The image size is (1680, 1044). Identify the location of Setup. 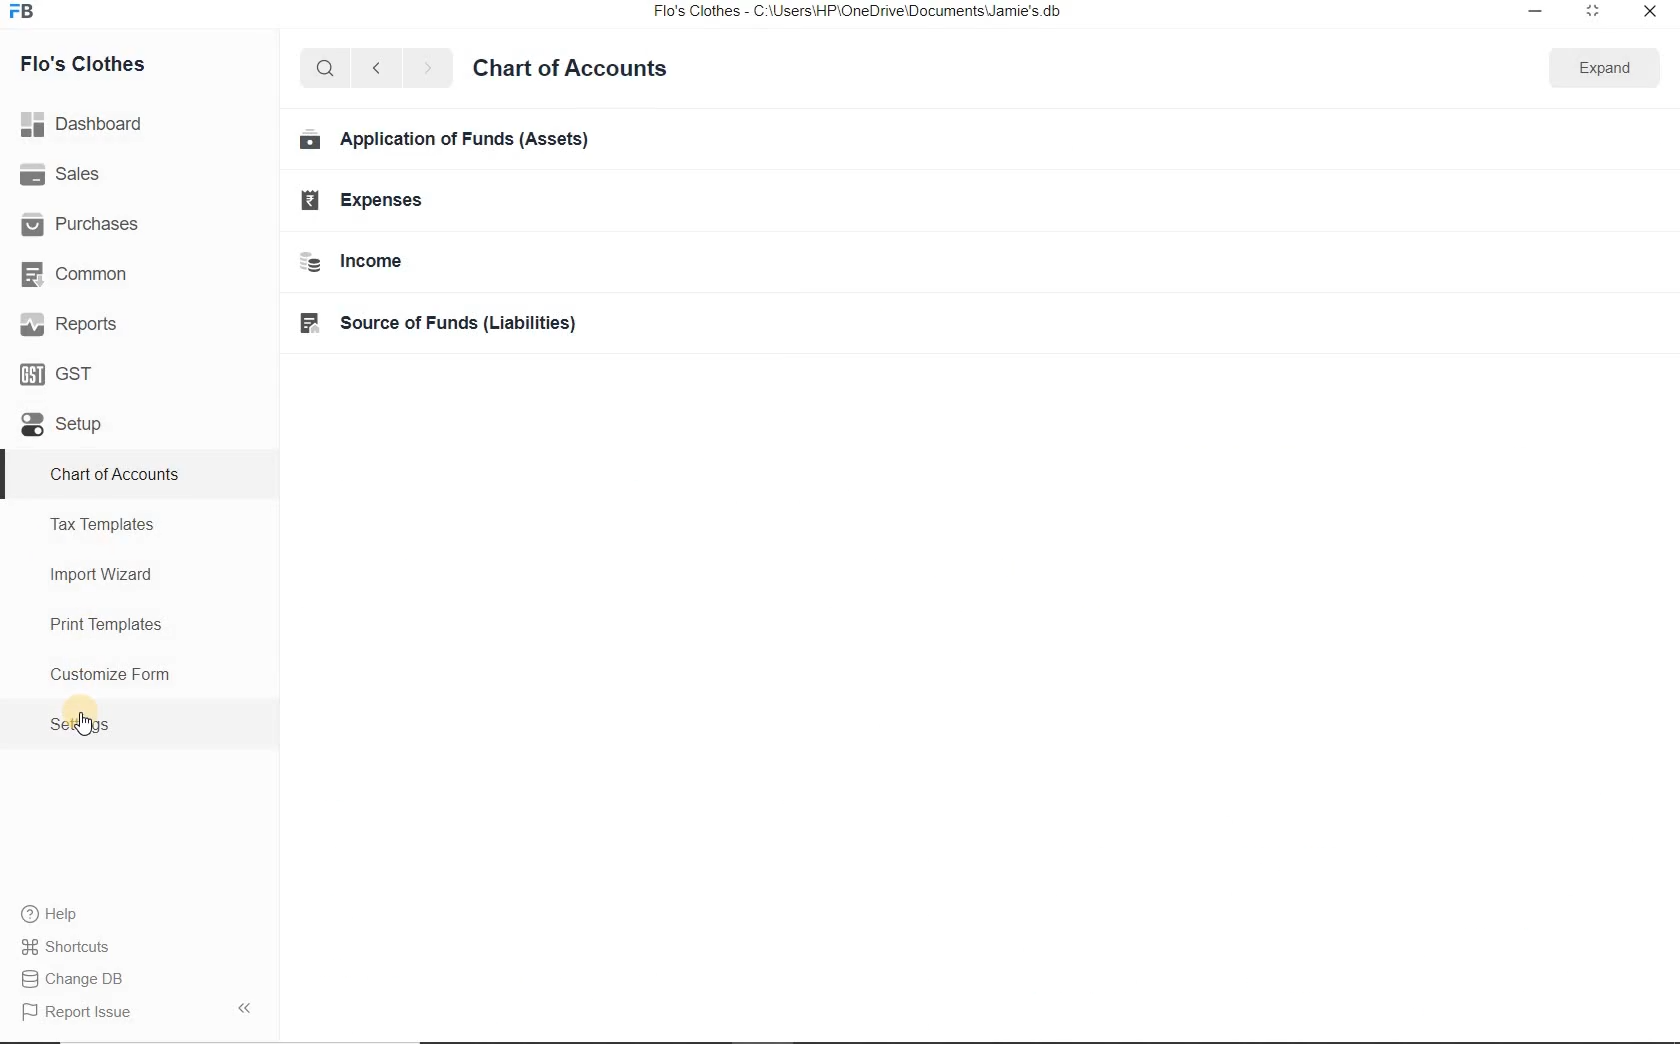
(63, 424).